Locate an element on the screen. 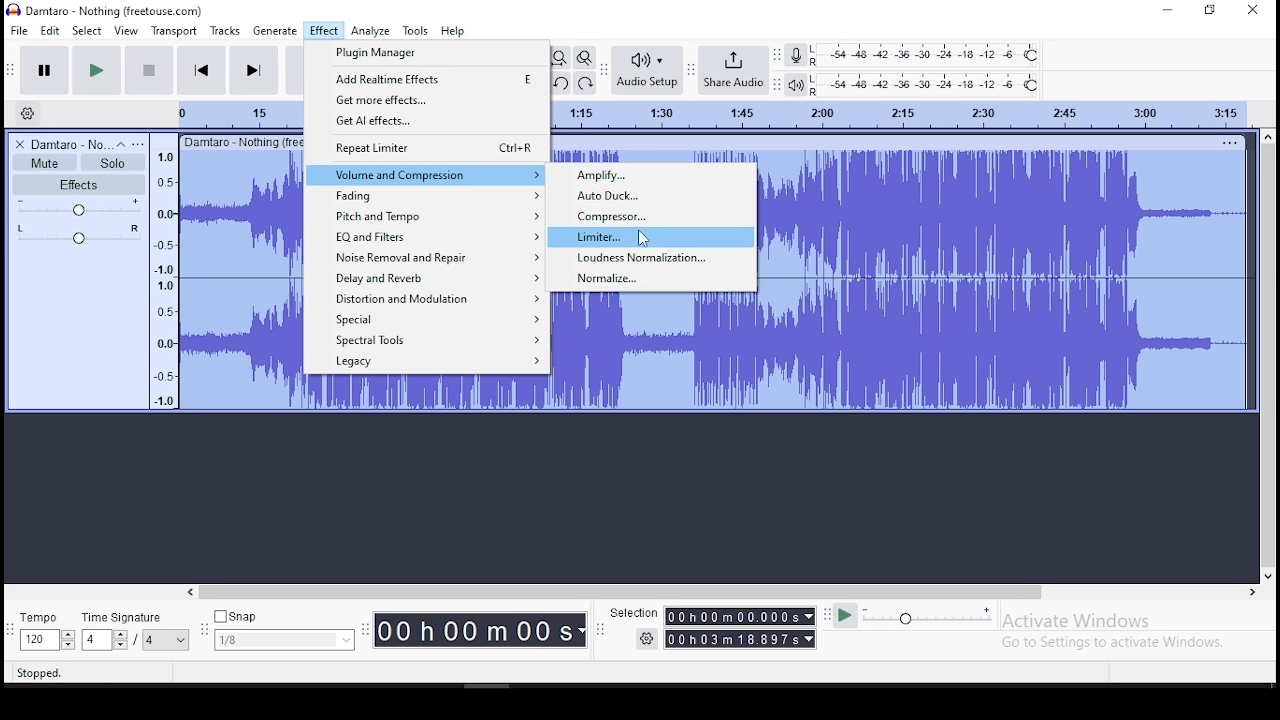  track options is located at coordinates (1229, 143).